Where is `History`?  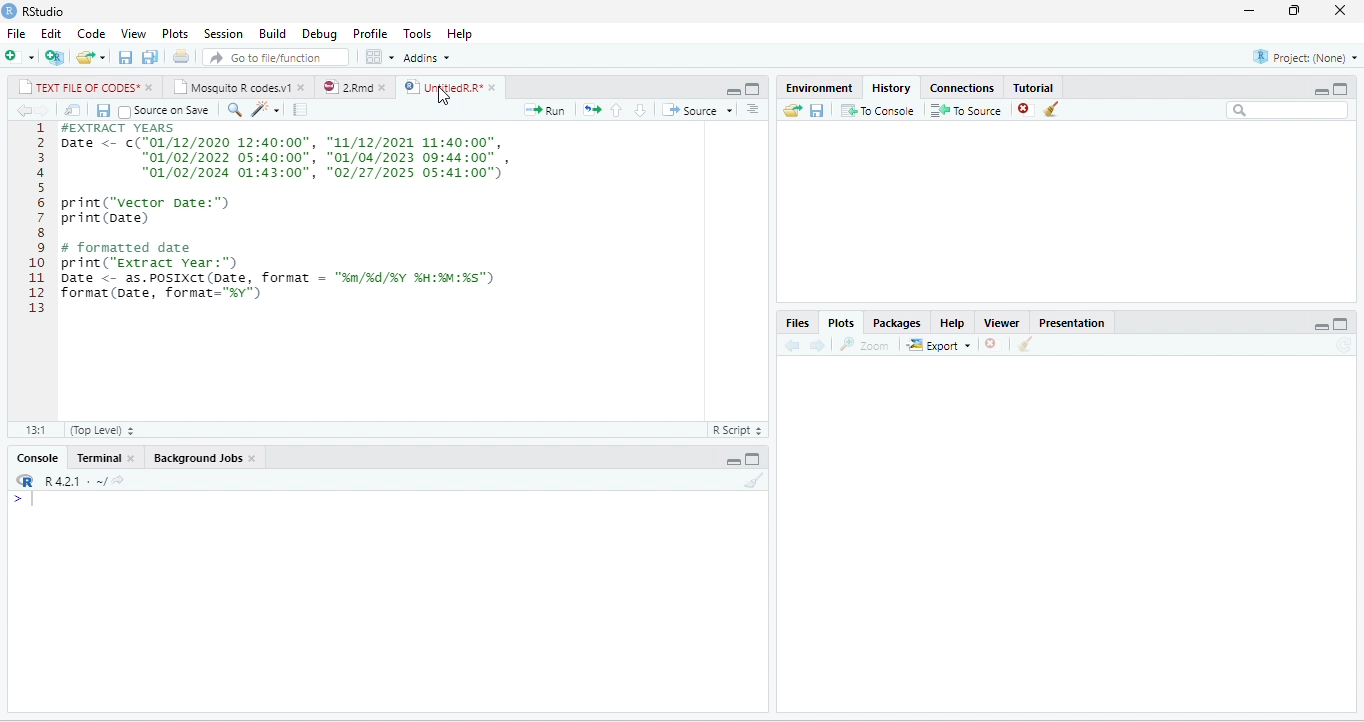 History is located at coordinates (891, 89).